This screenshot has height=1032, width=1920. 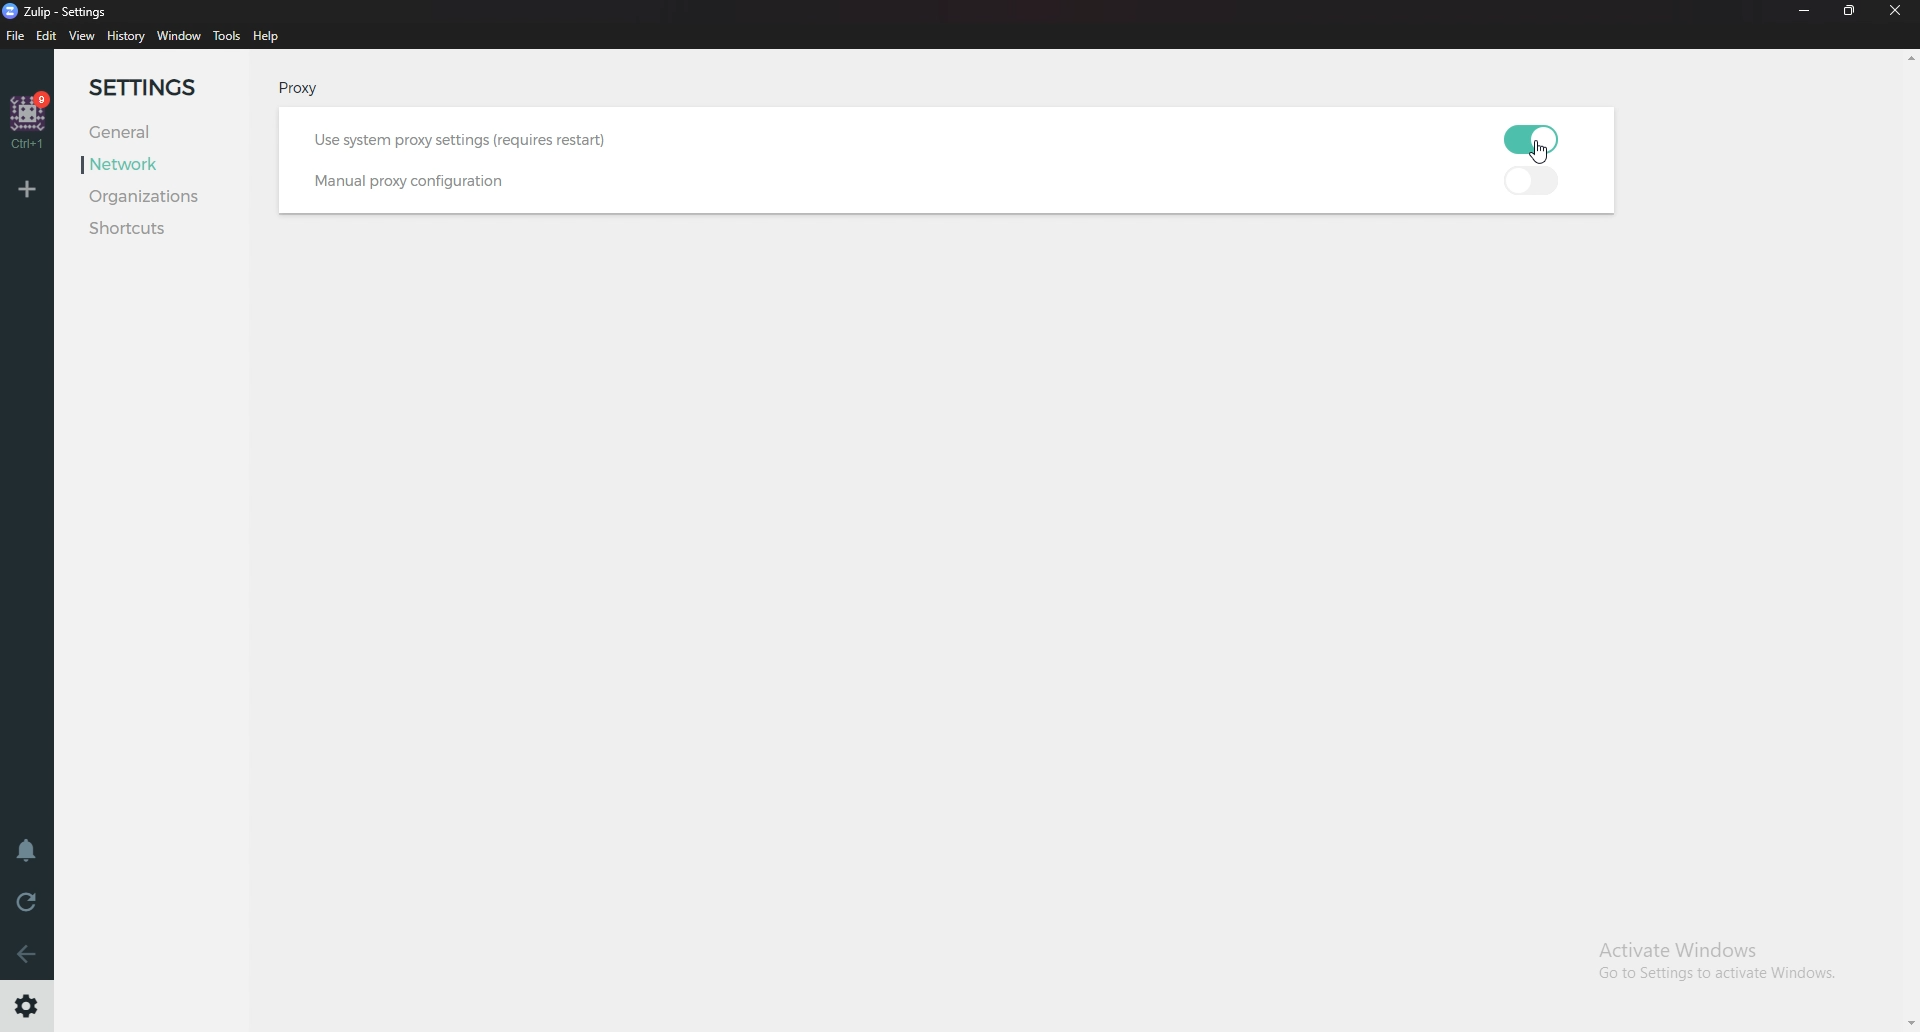 What do you see at coordinates (14, 35) in the screenshot?
I see `file` at bounding box center [14, 35].